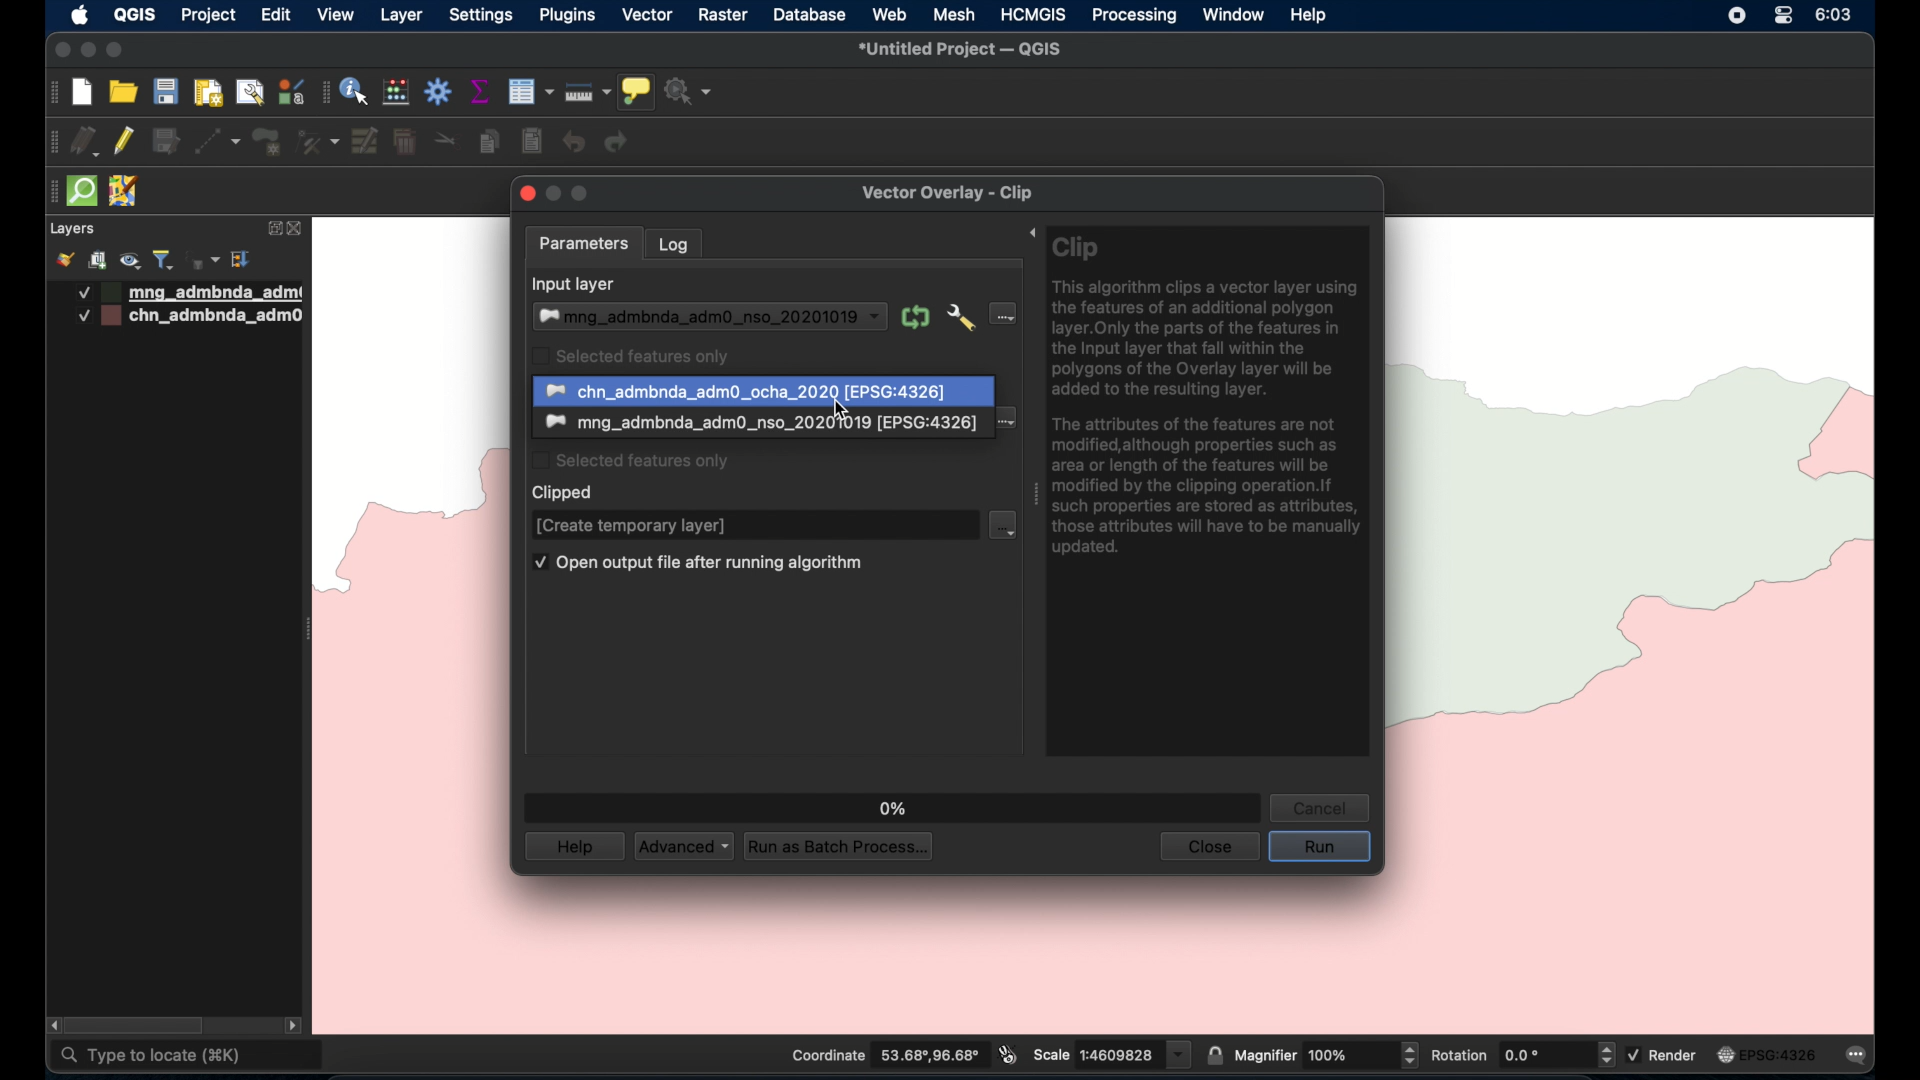  Describe the element at coordinates (71, 229) in the screenshot. I see `layers ` at that location.